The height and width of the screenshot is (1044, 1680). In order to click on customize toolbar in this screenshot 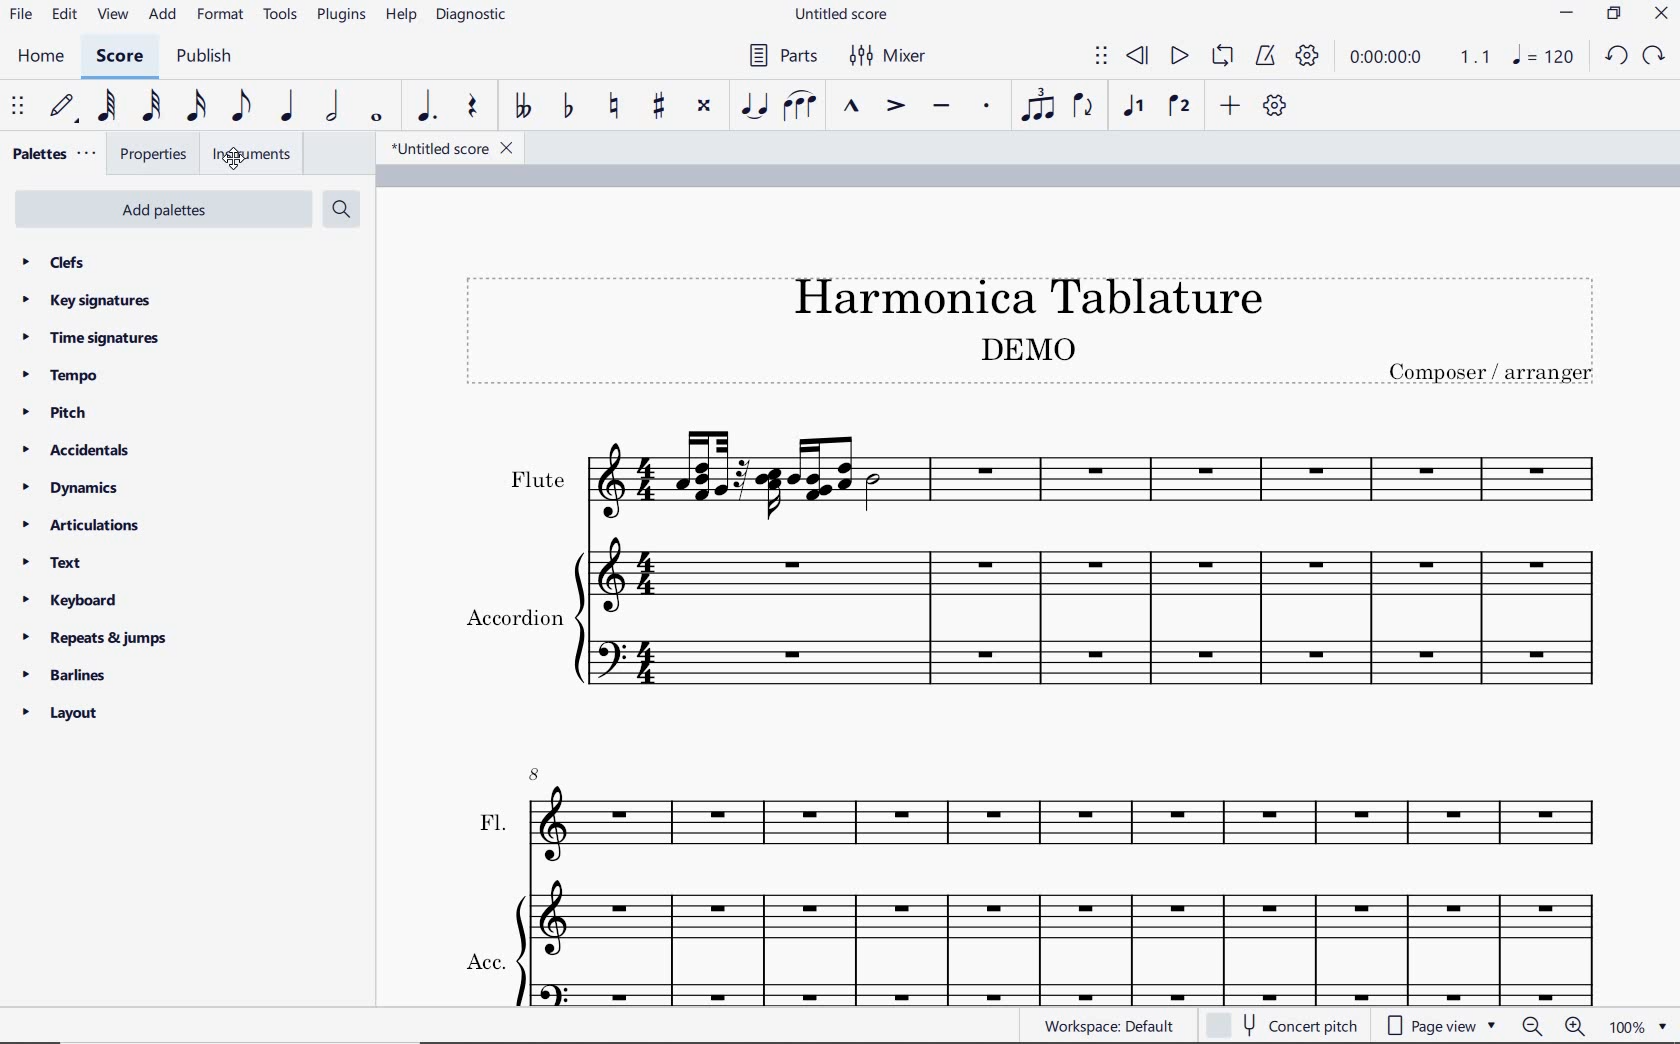, I will do `click(1277, 106)`.